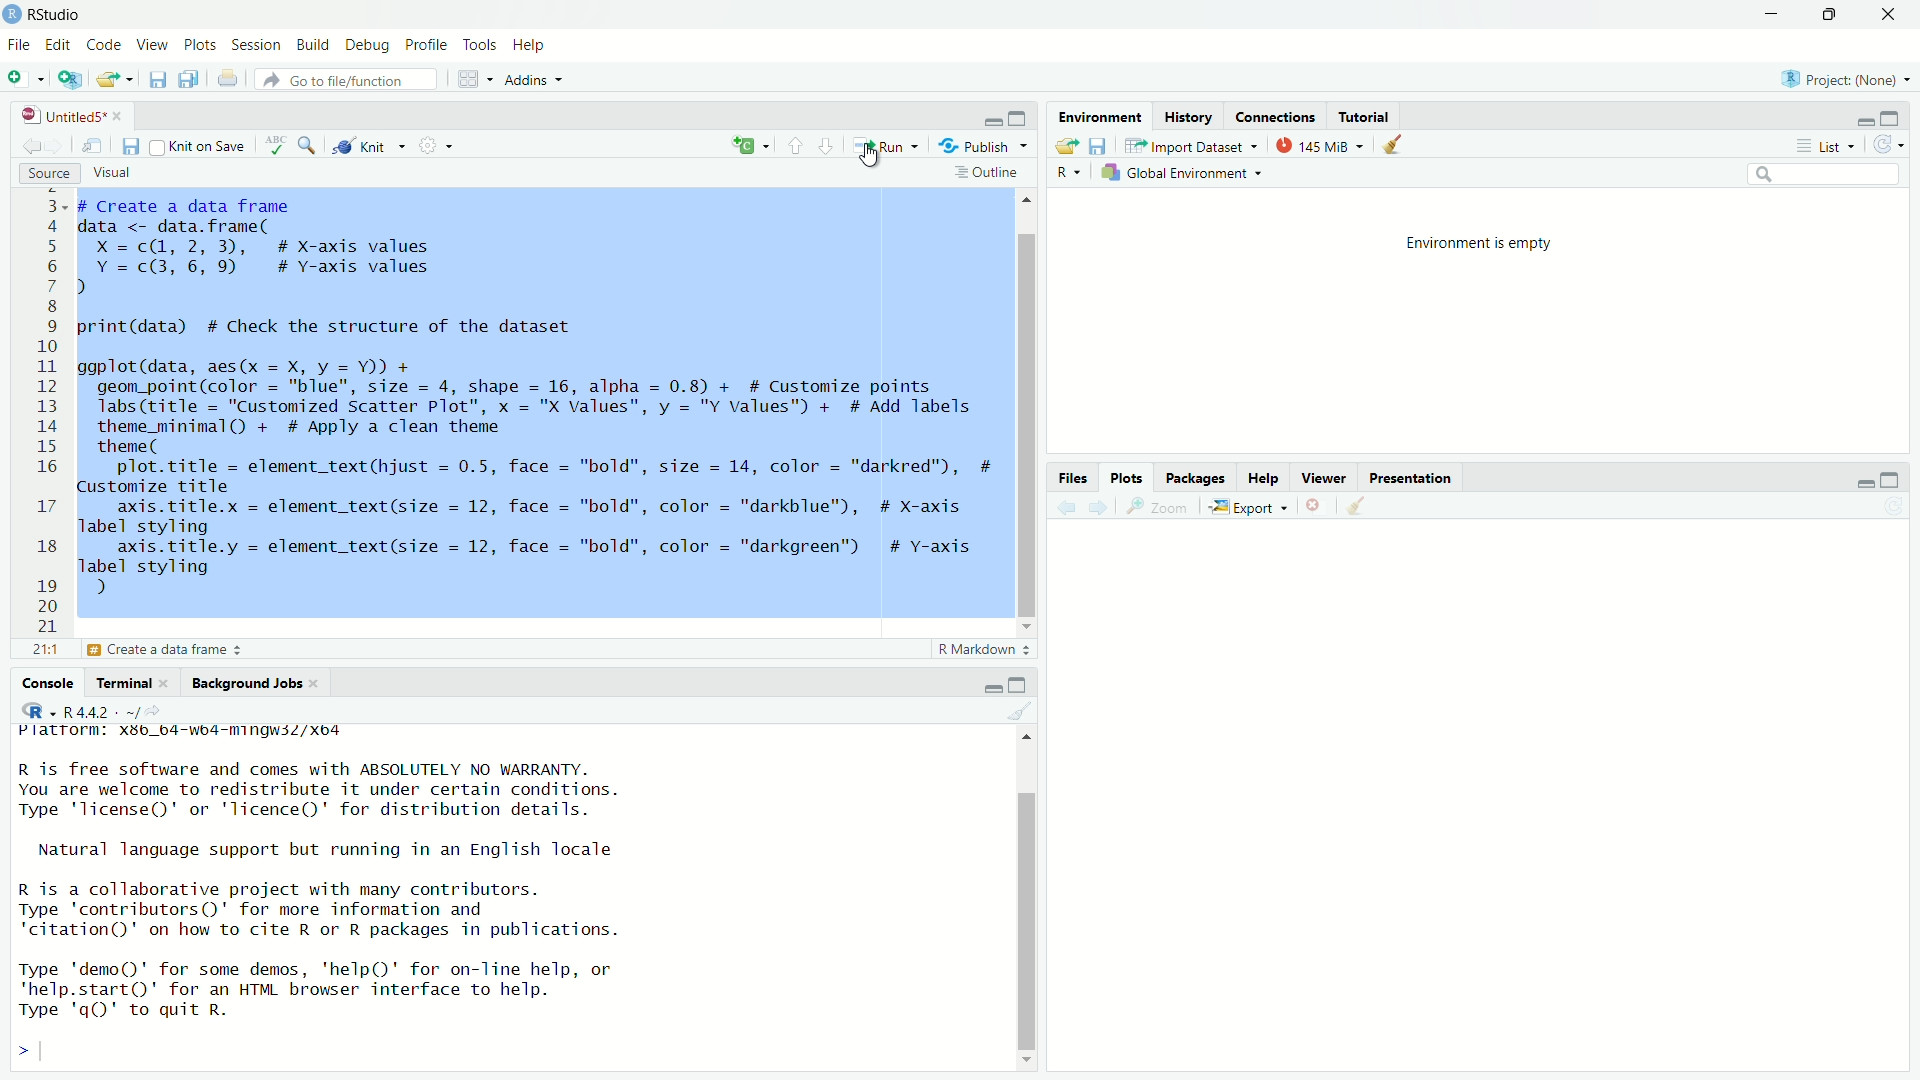 The height and width of the screenshot is (1080, 1920). What do you see at coordinates (1185, 172) in the screenshot?
I see `Global Environment` at bounding box center [1185, 172].